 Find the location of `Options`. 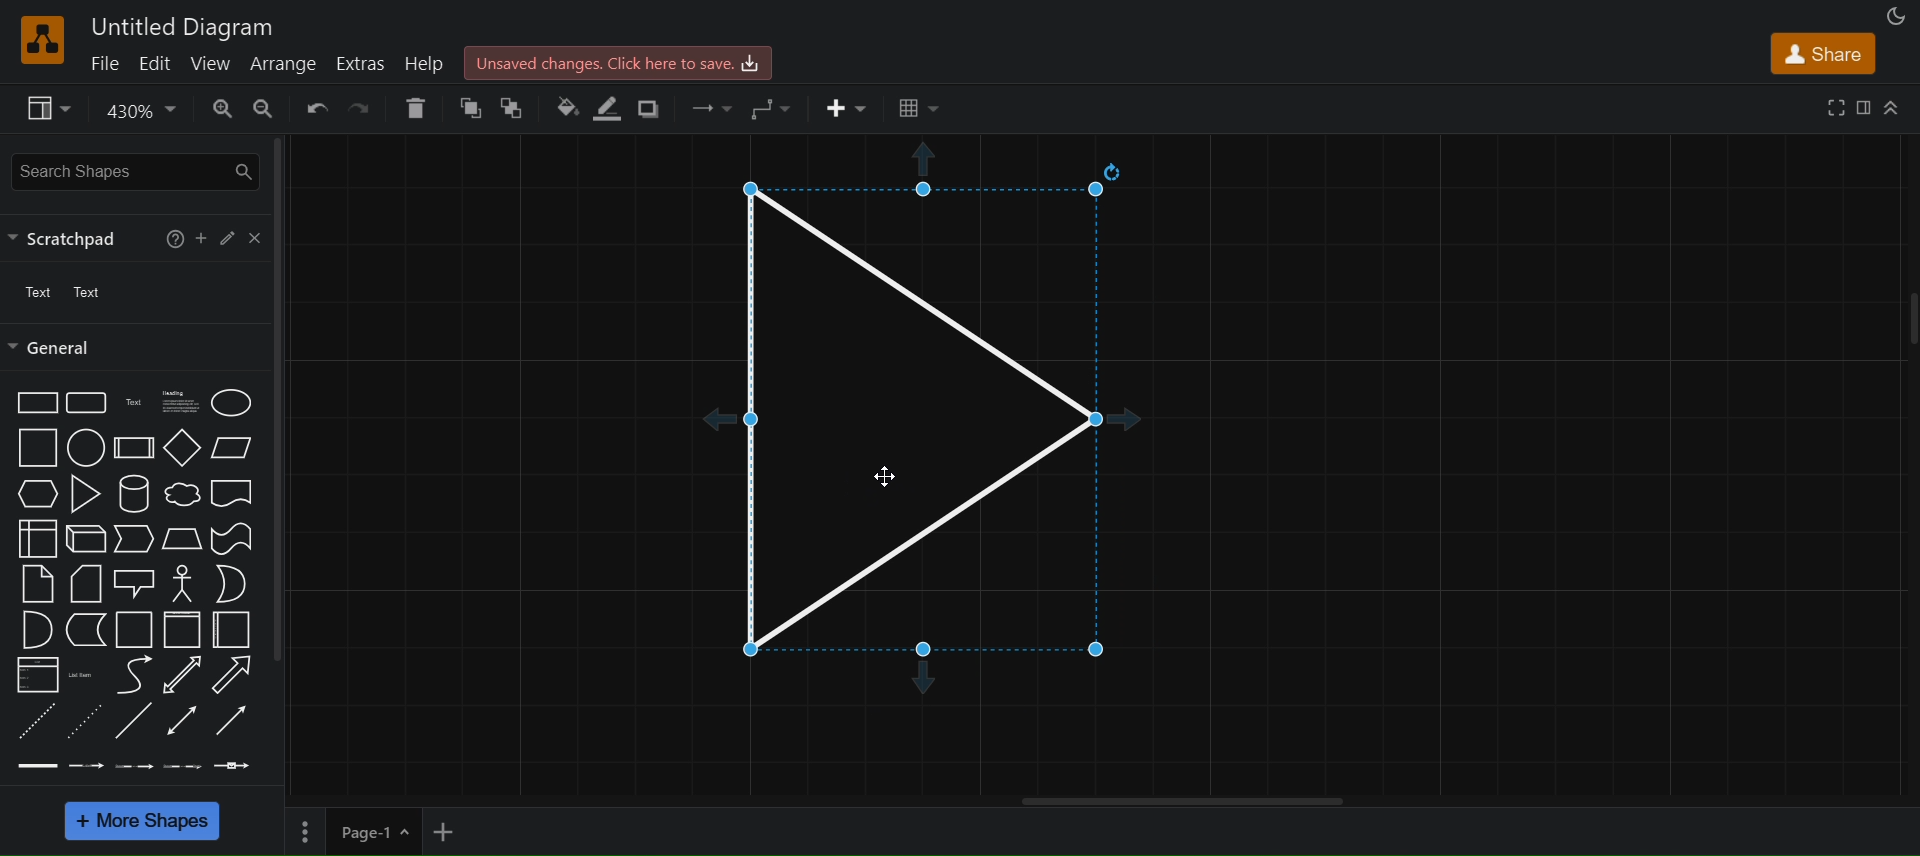

Options is located at coordinates (306, 828).